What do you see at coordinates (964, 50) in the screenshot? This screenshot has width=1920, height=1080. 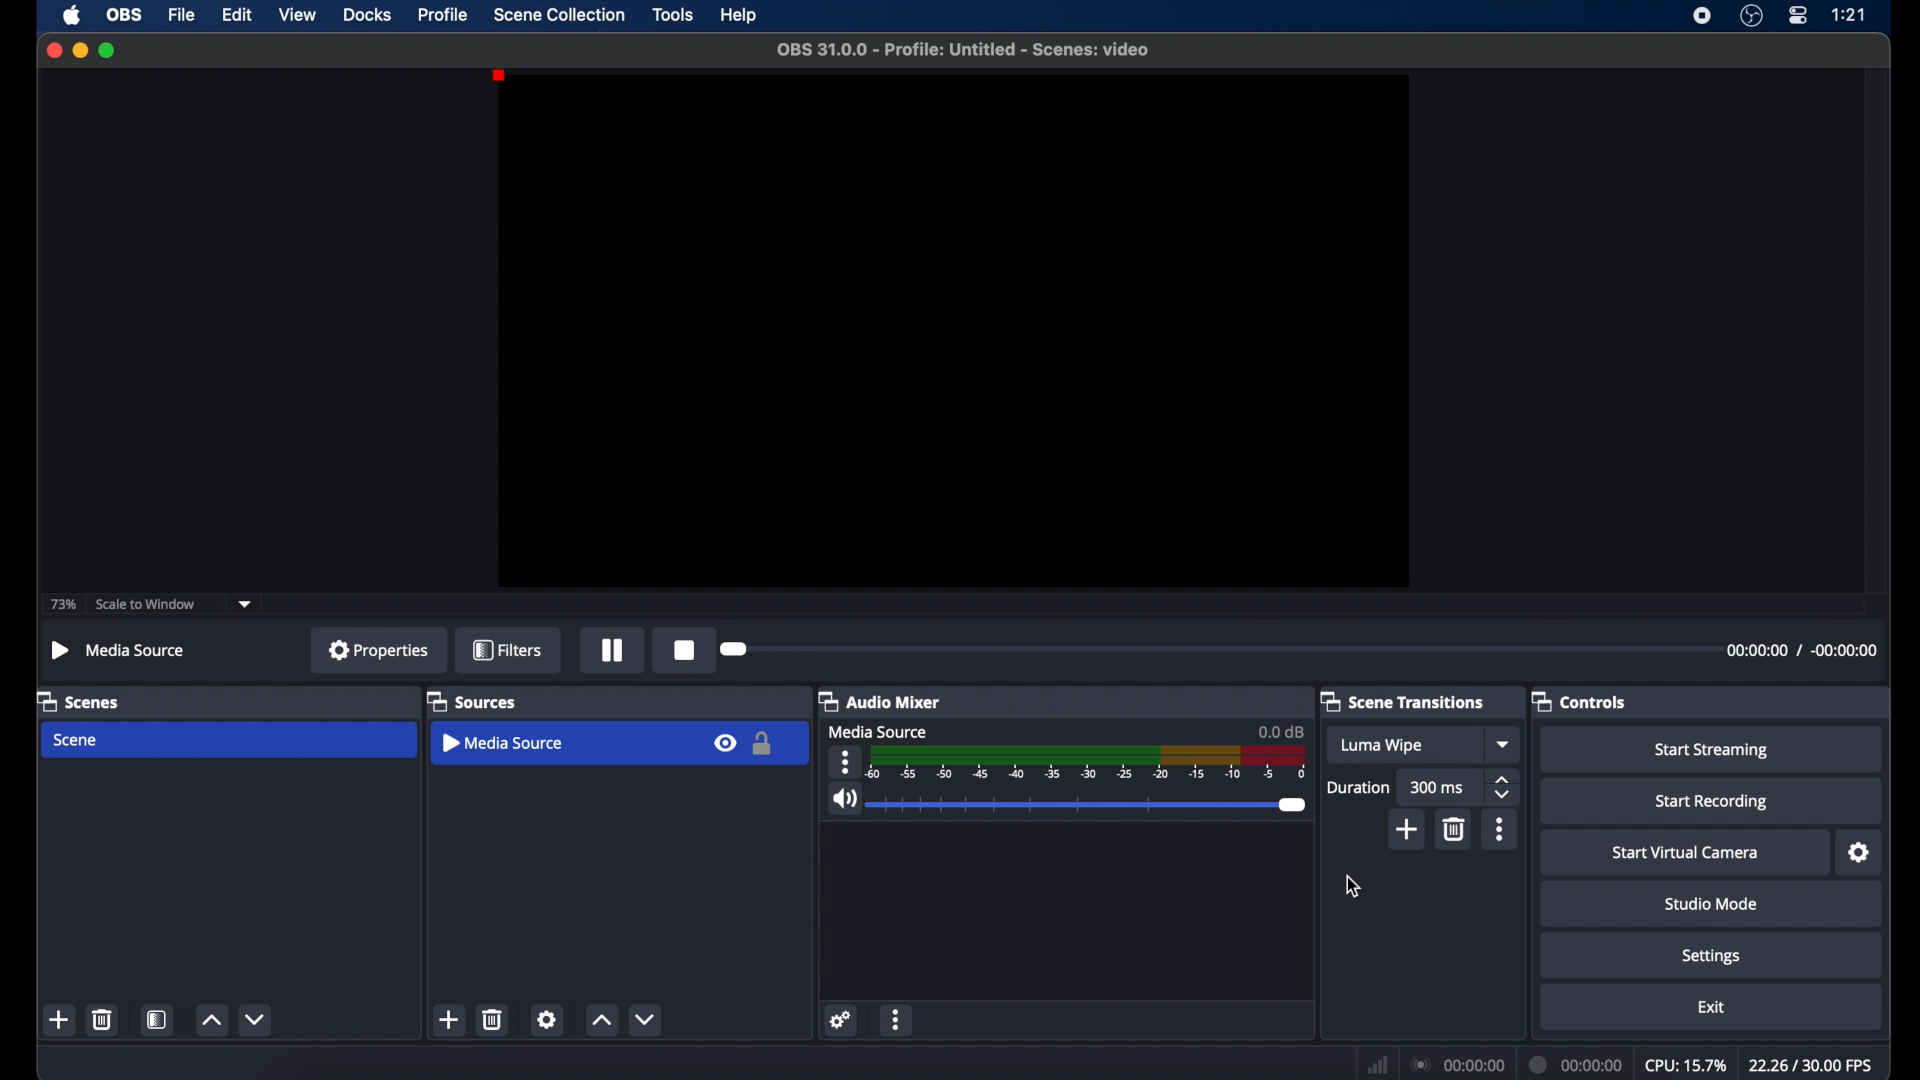 I see `file name` at bounding box center [964, 50].